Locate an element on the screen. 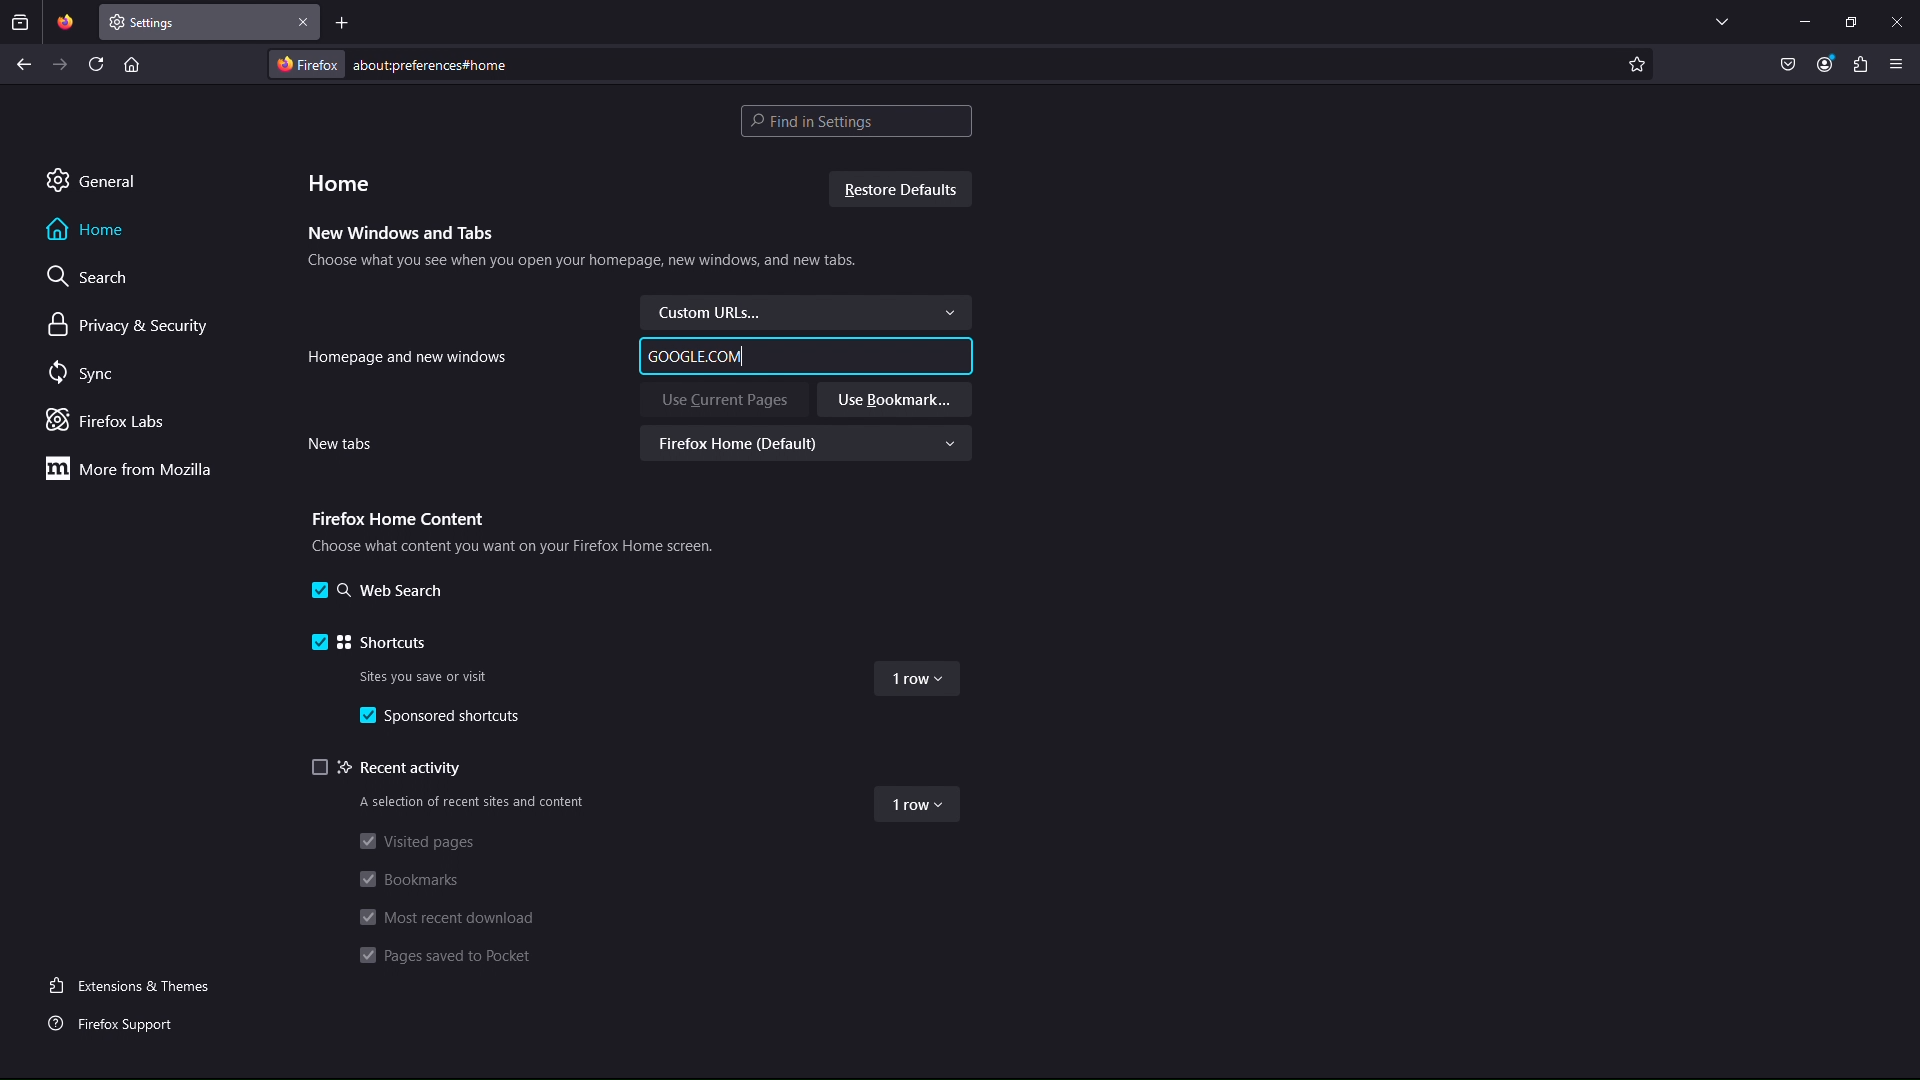 The image size is (1920, 1080). Firefox Home Content is located at coordinates (395, 517).